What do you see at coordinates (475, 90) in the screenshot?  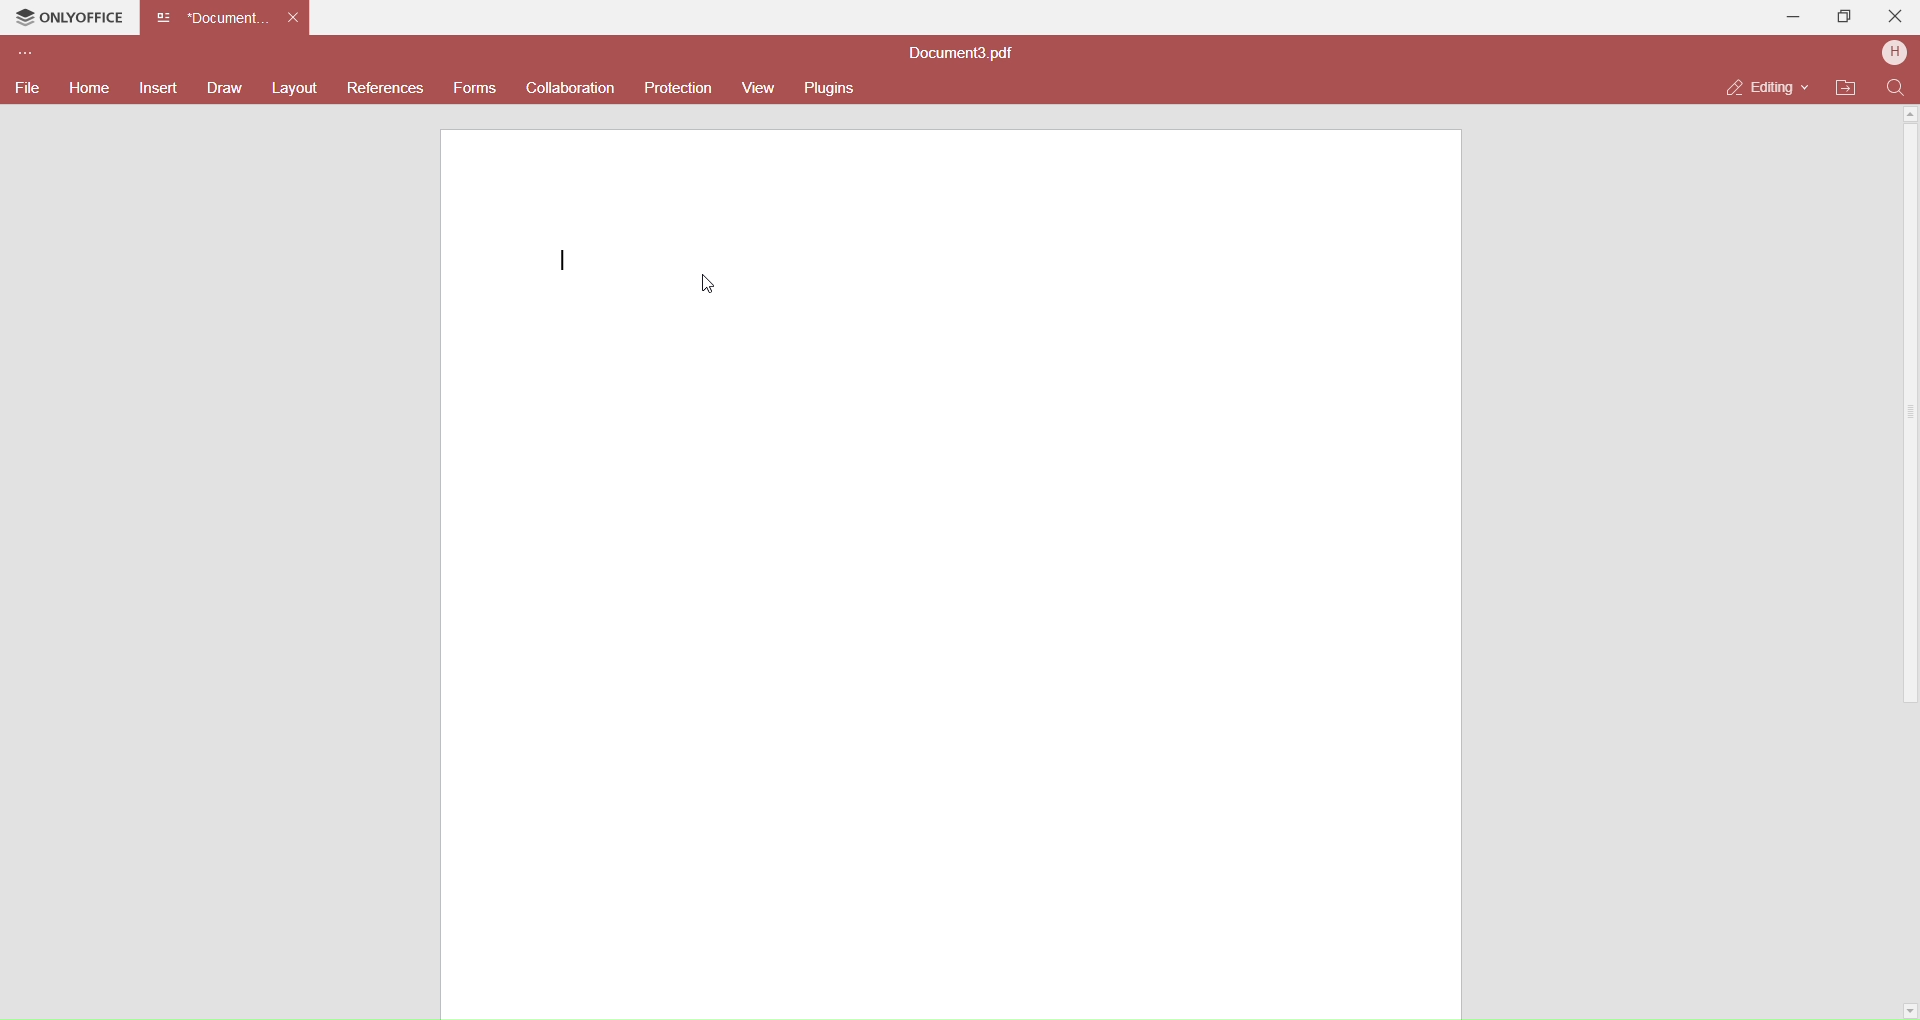 I see `Forms` at bounding box center [475, 90].